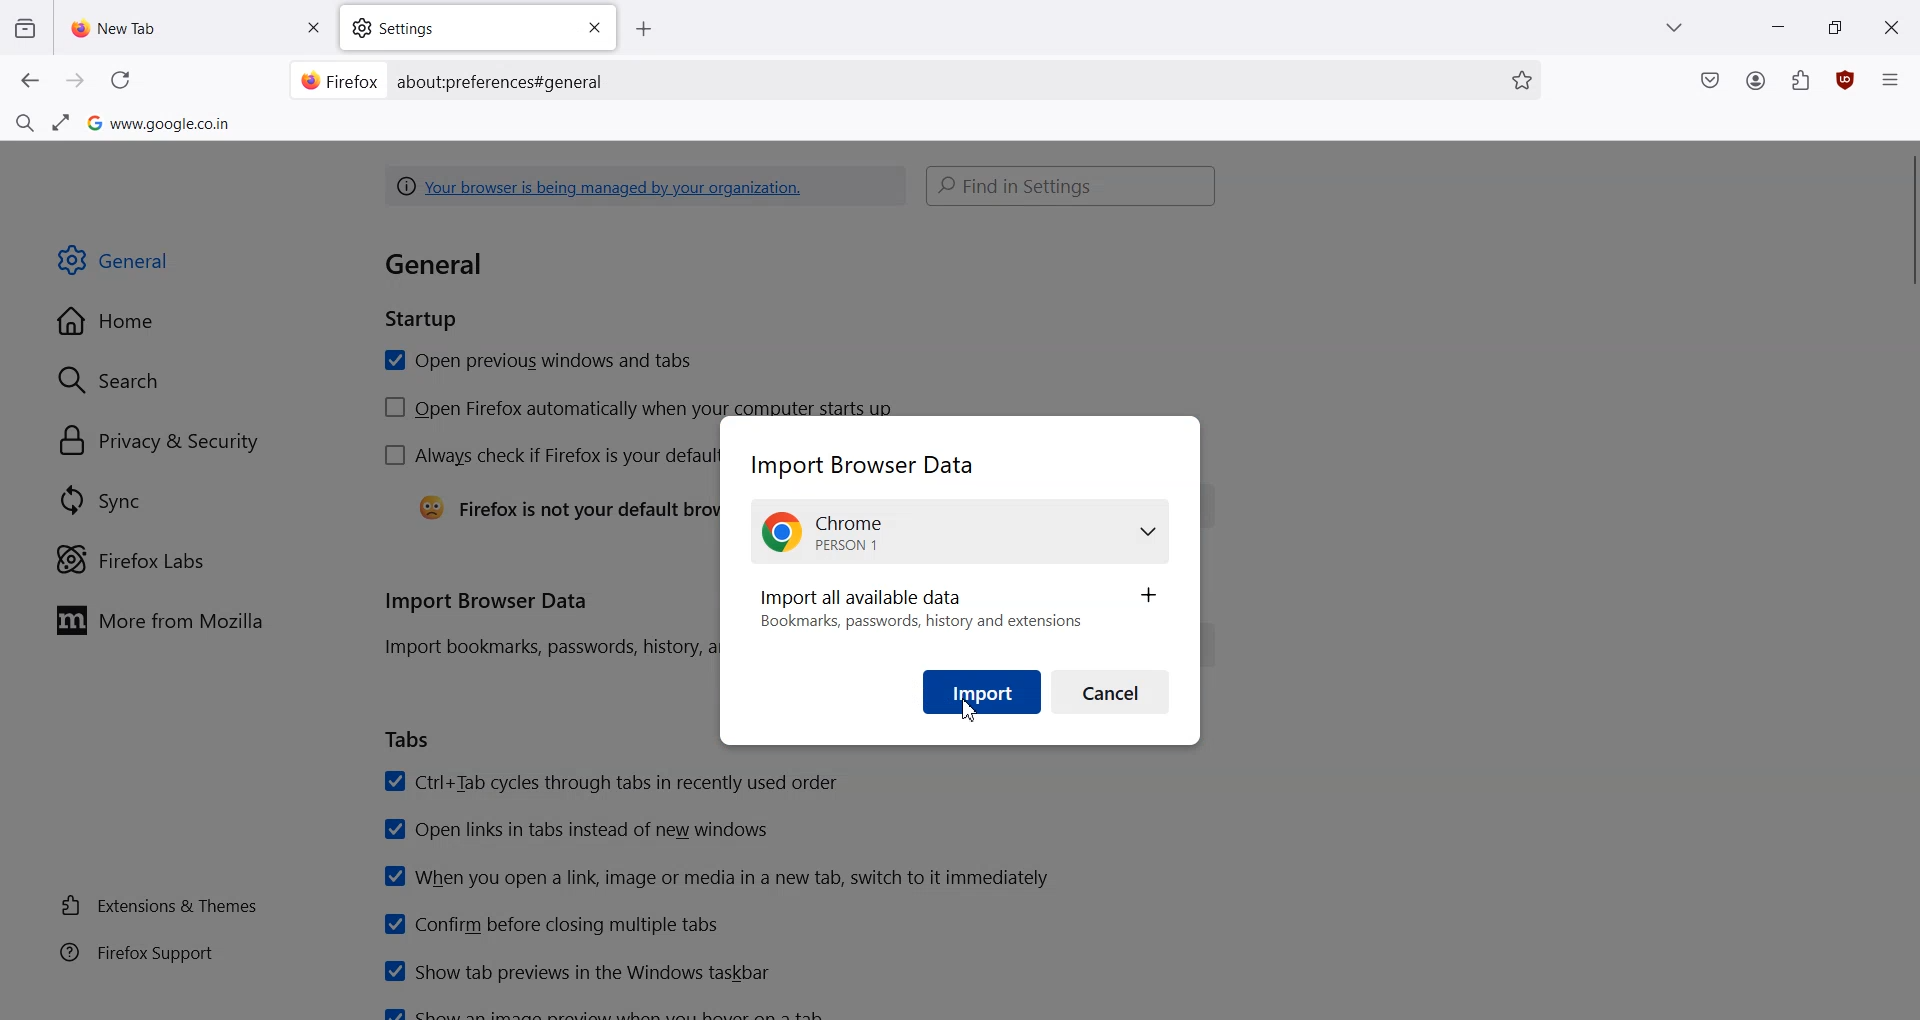 The image size is (1920, 1020). I want to click on Add new Tab, so click(648, 29).